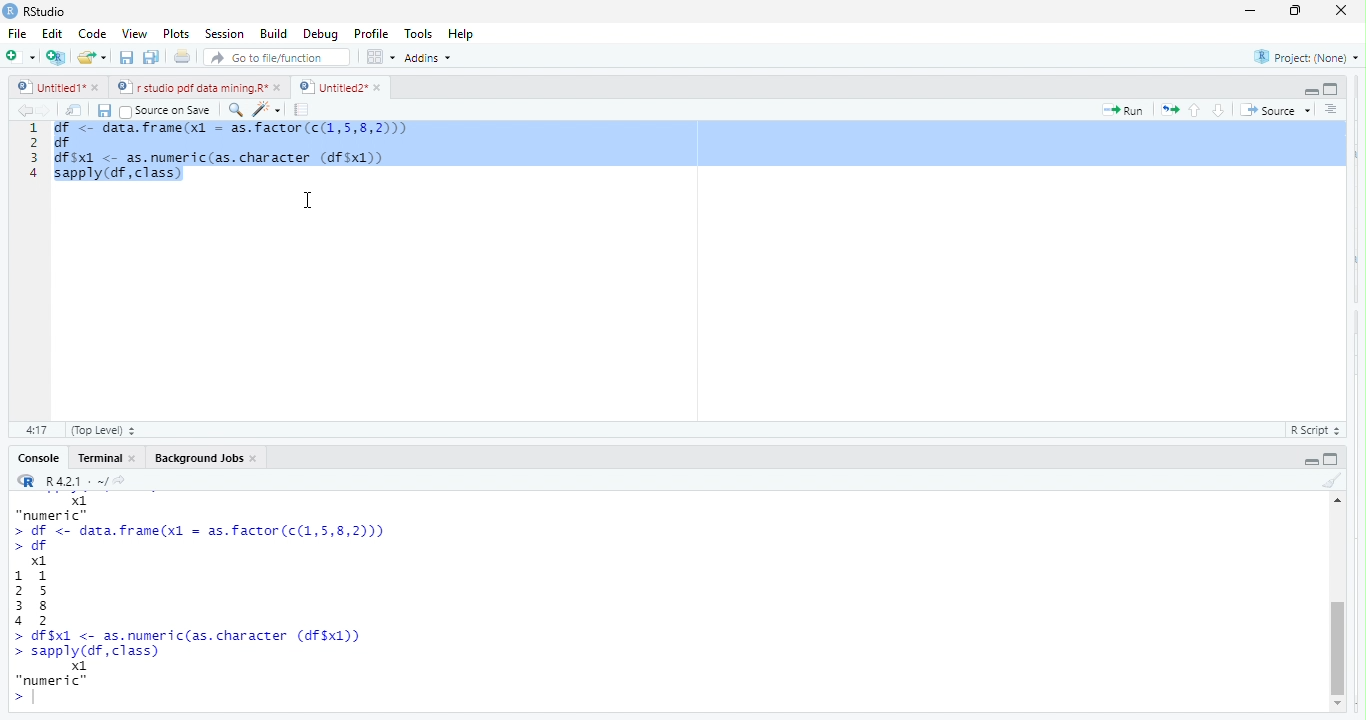  What do you see at coordinates (41, 458) in the screenshot?
I see `Console` at bounding box center [41, 458].